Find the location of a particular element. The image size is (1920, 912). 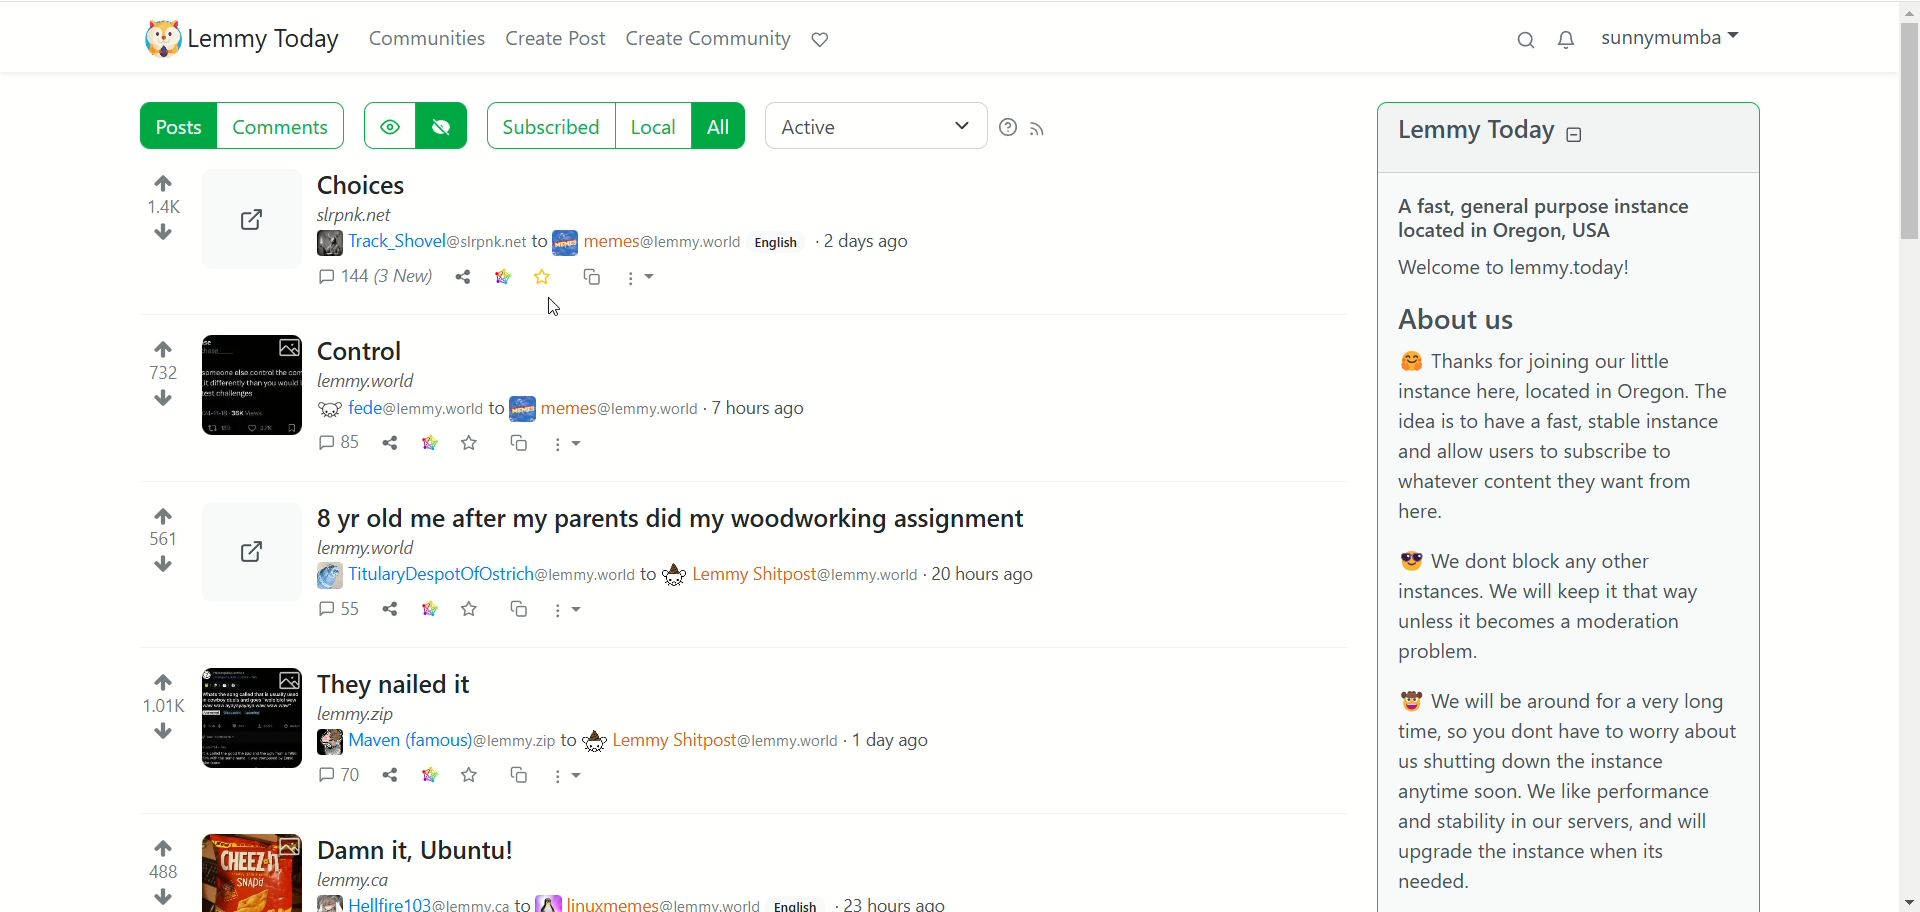

comments is located at coordinates (286, 129).